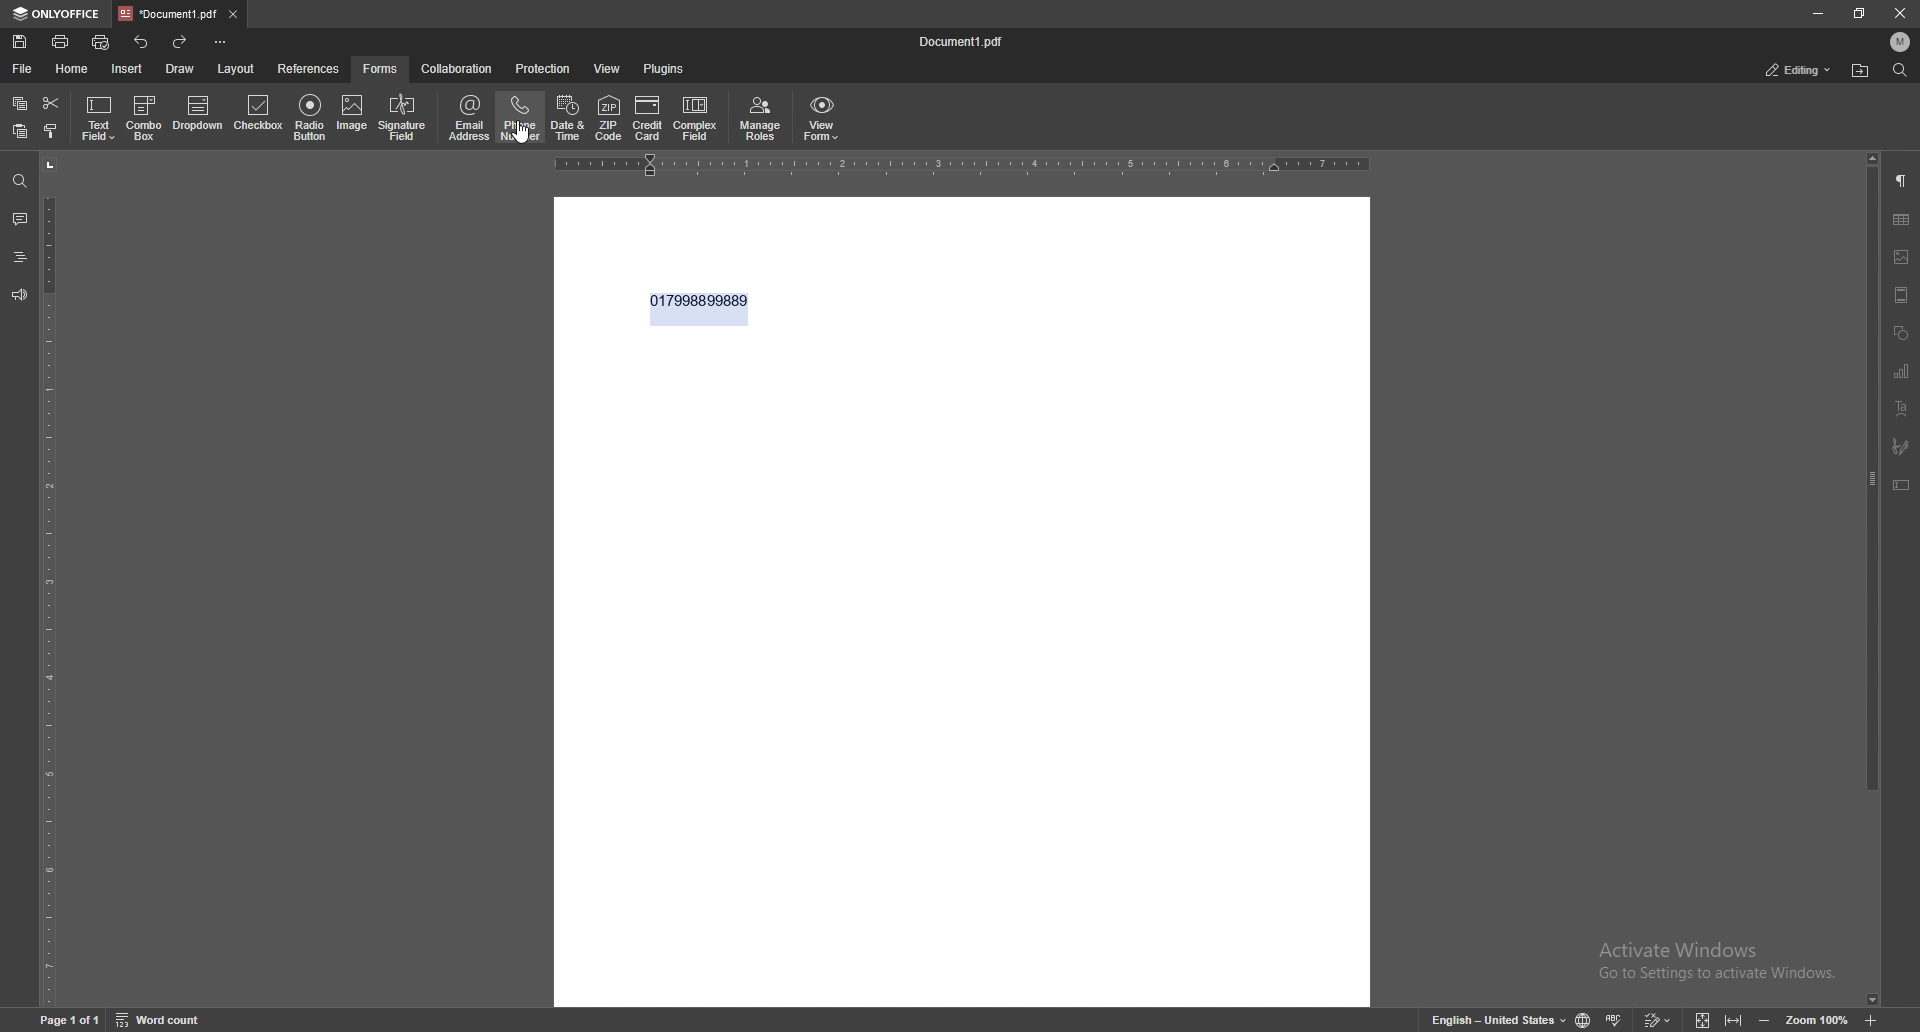 The image size is (1920, 1032). Describe the element at coordinates (695, 118) in the screenshot. I see `complex` at that location.